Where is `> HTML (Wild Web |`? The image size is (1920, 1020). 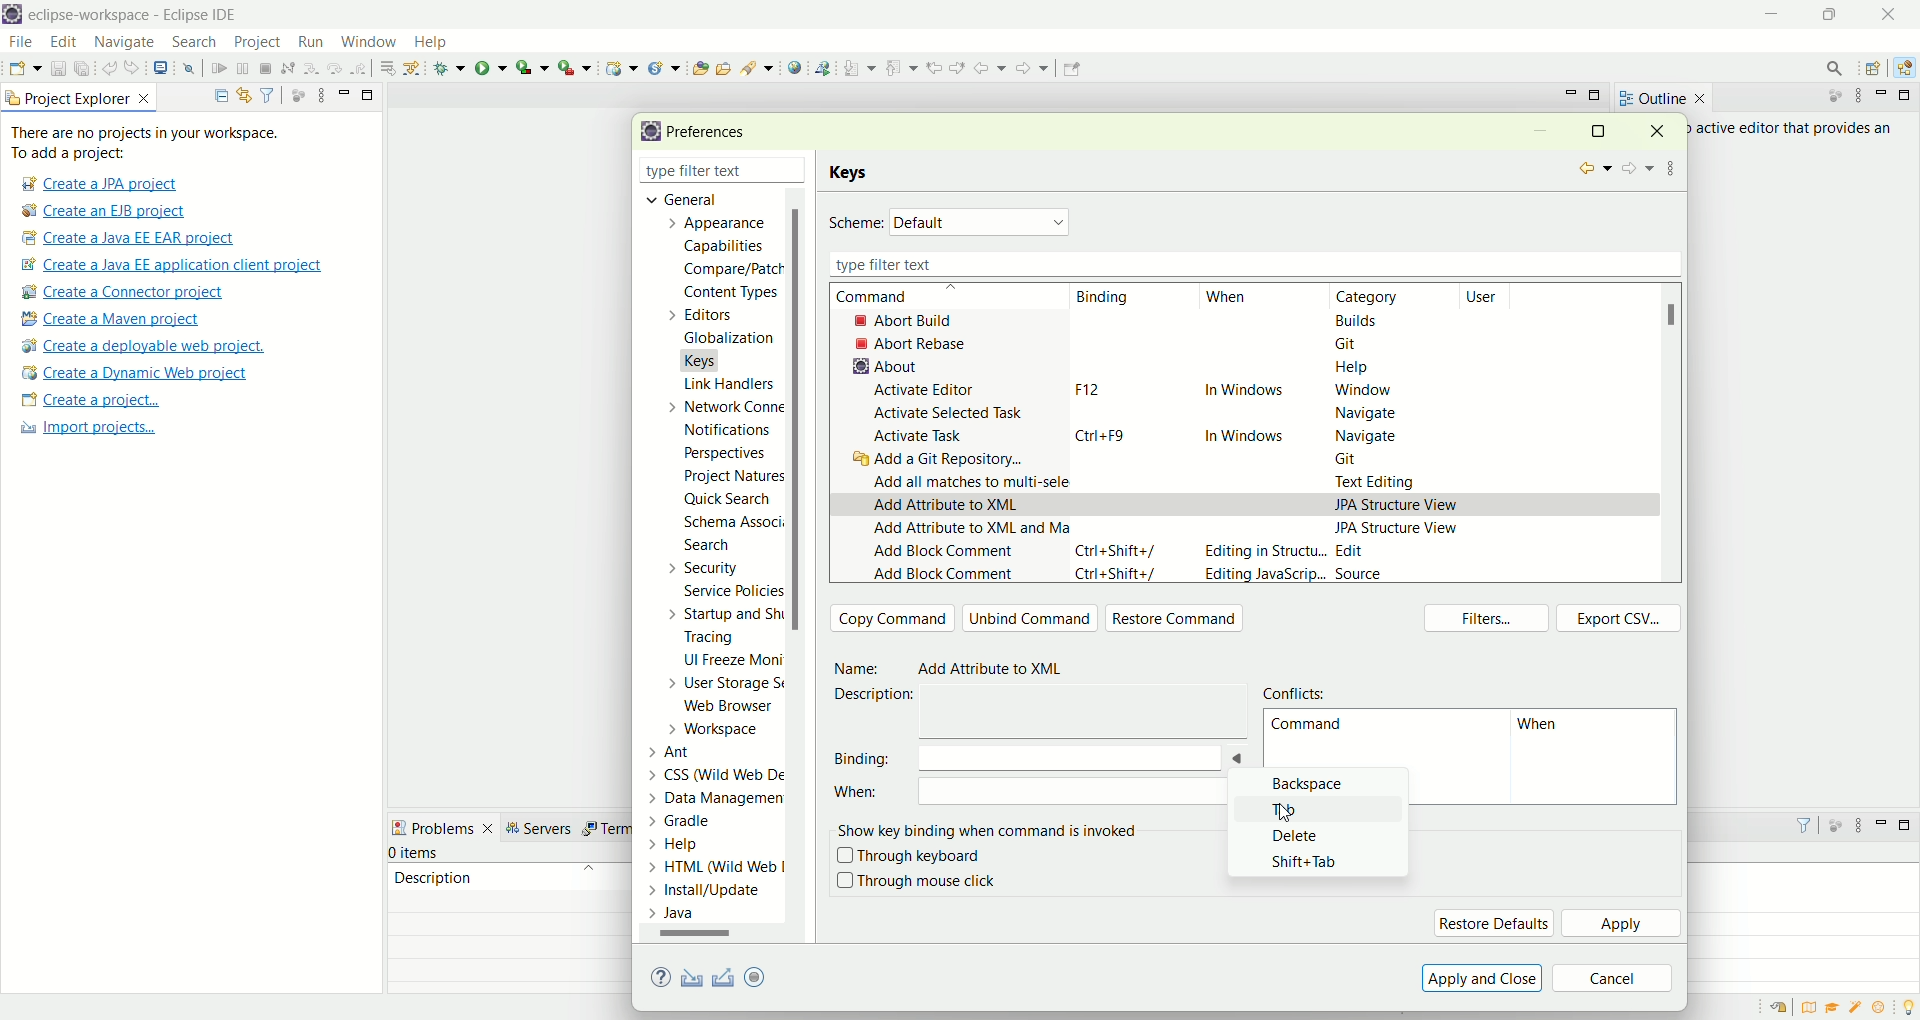 > HTML (Wild Web | is located at coordinates (717, 868).